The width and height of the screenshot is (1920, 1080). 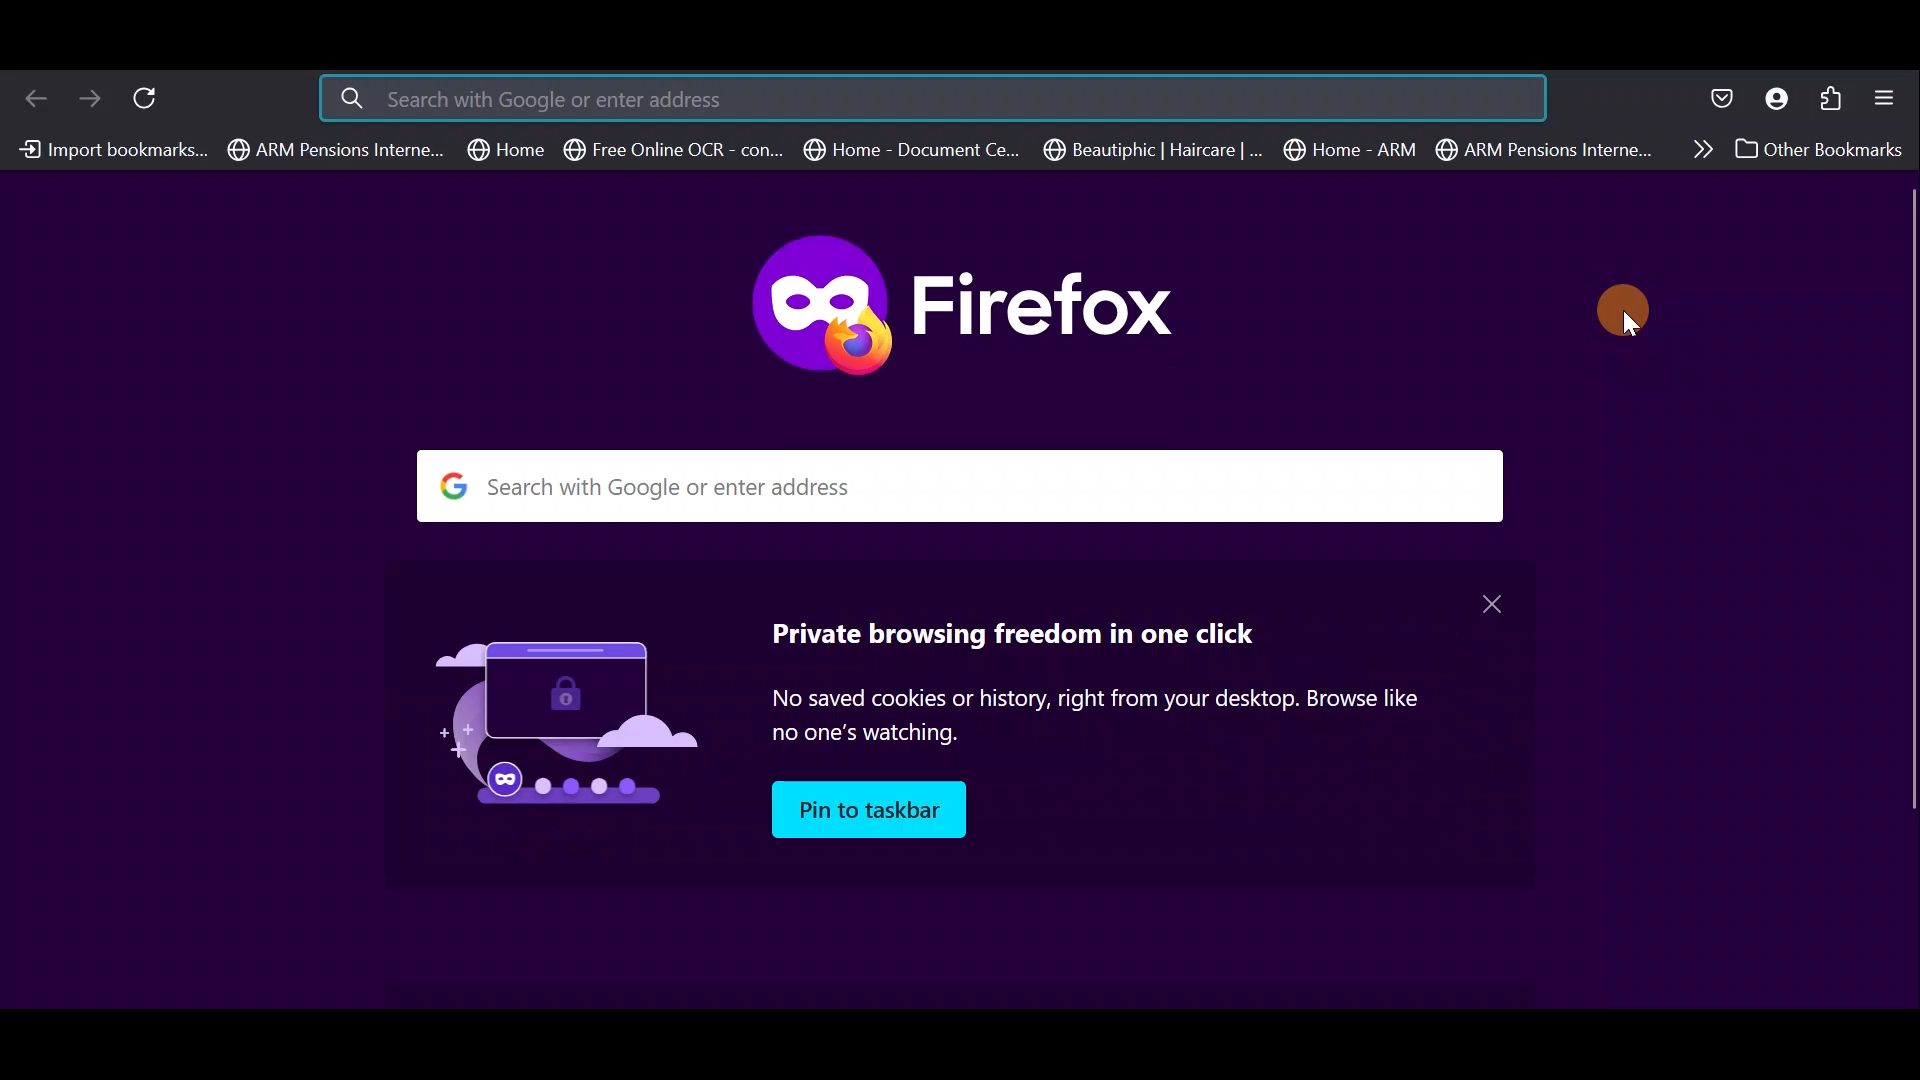 I want to click on scroll bar, so click(x=1908, y=502).